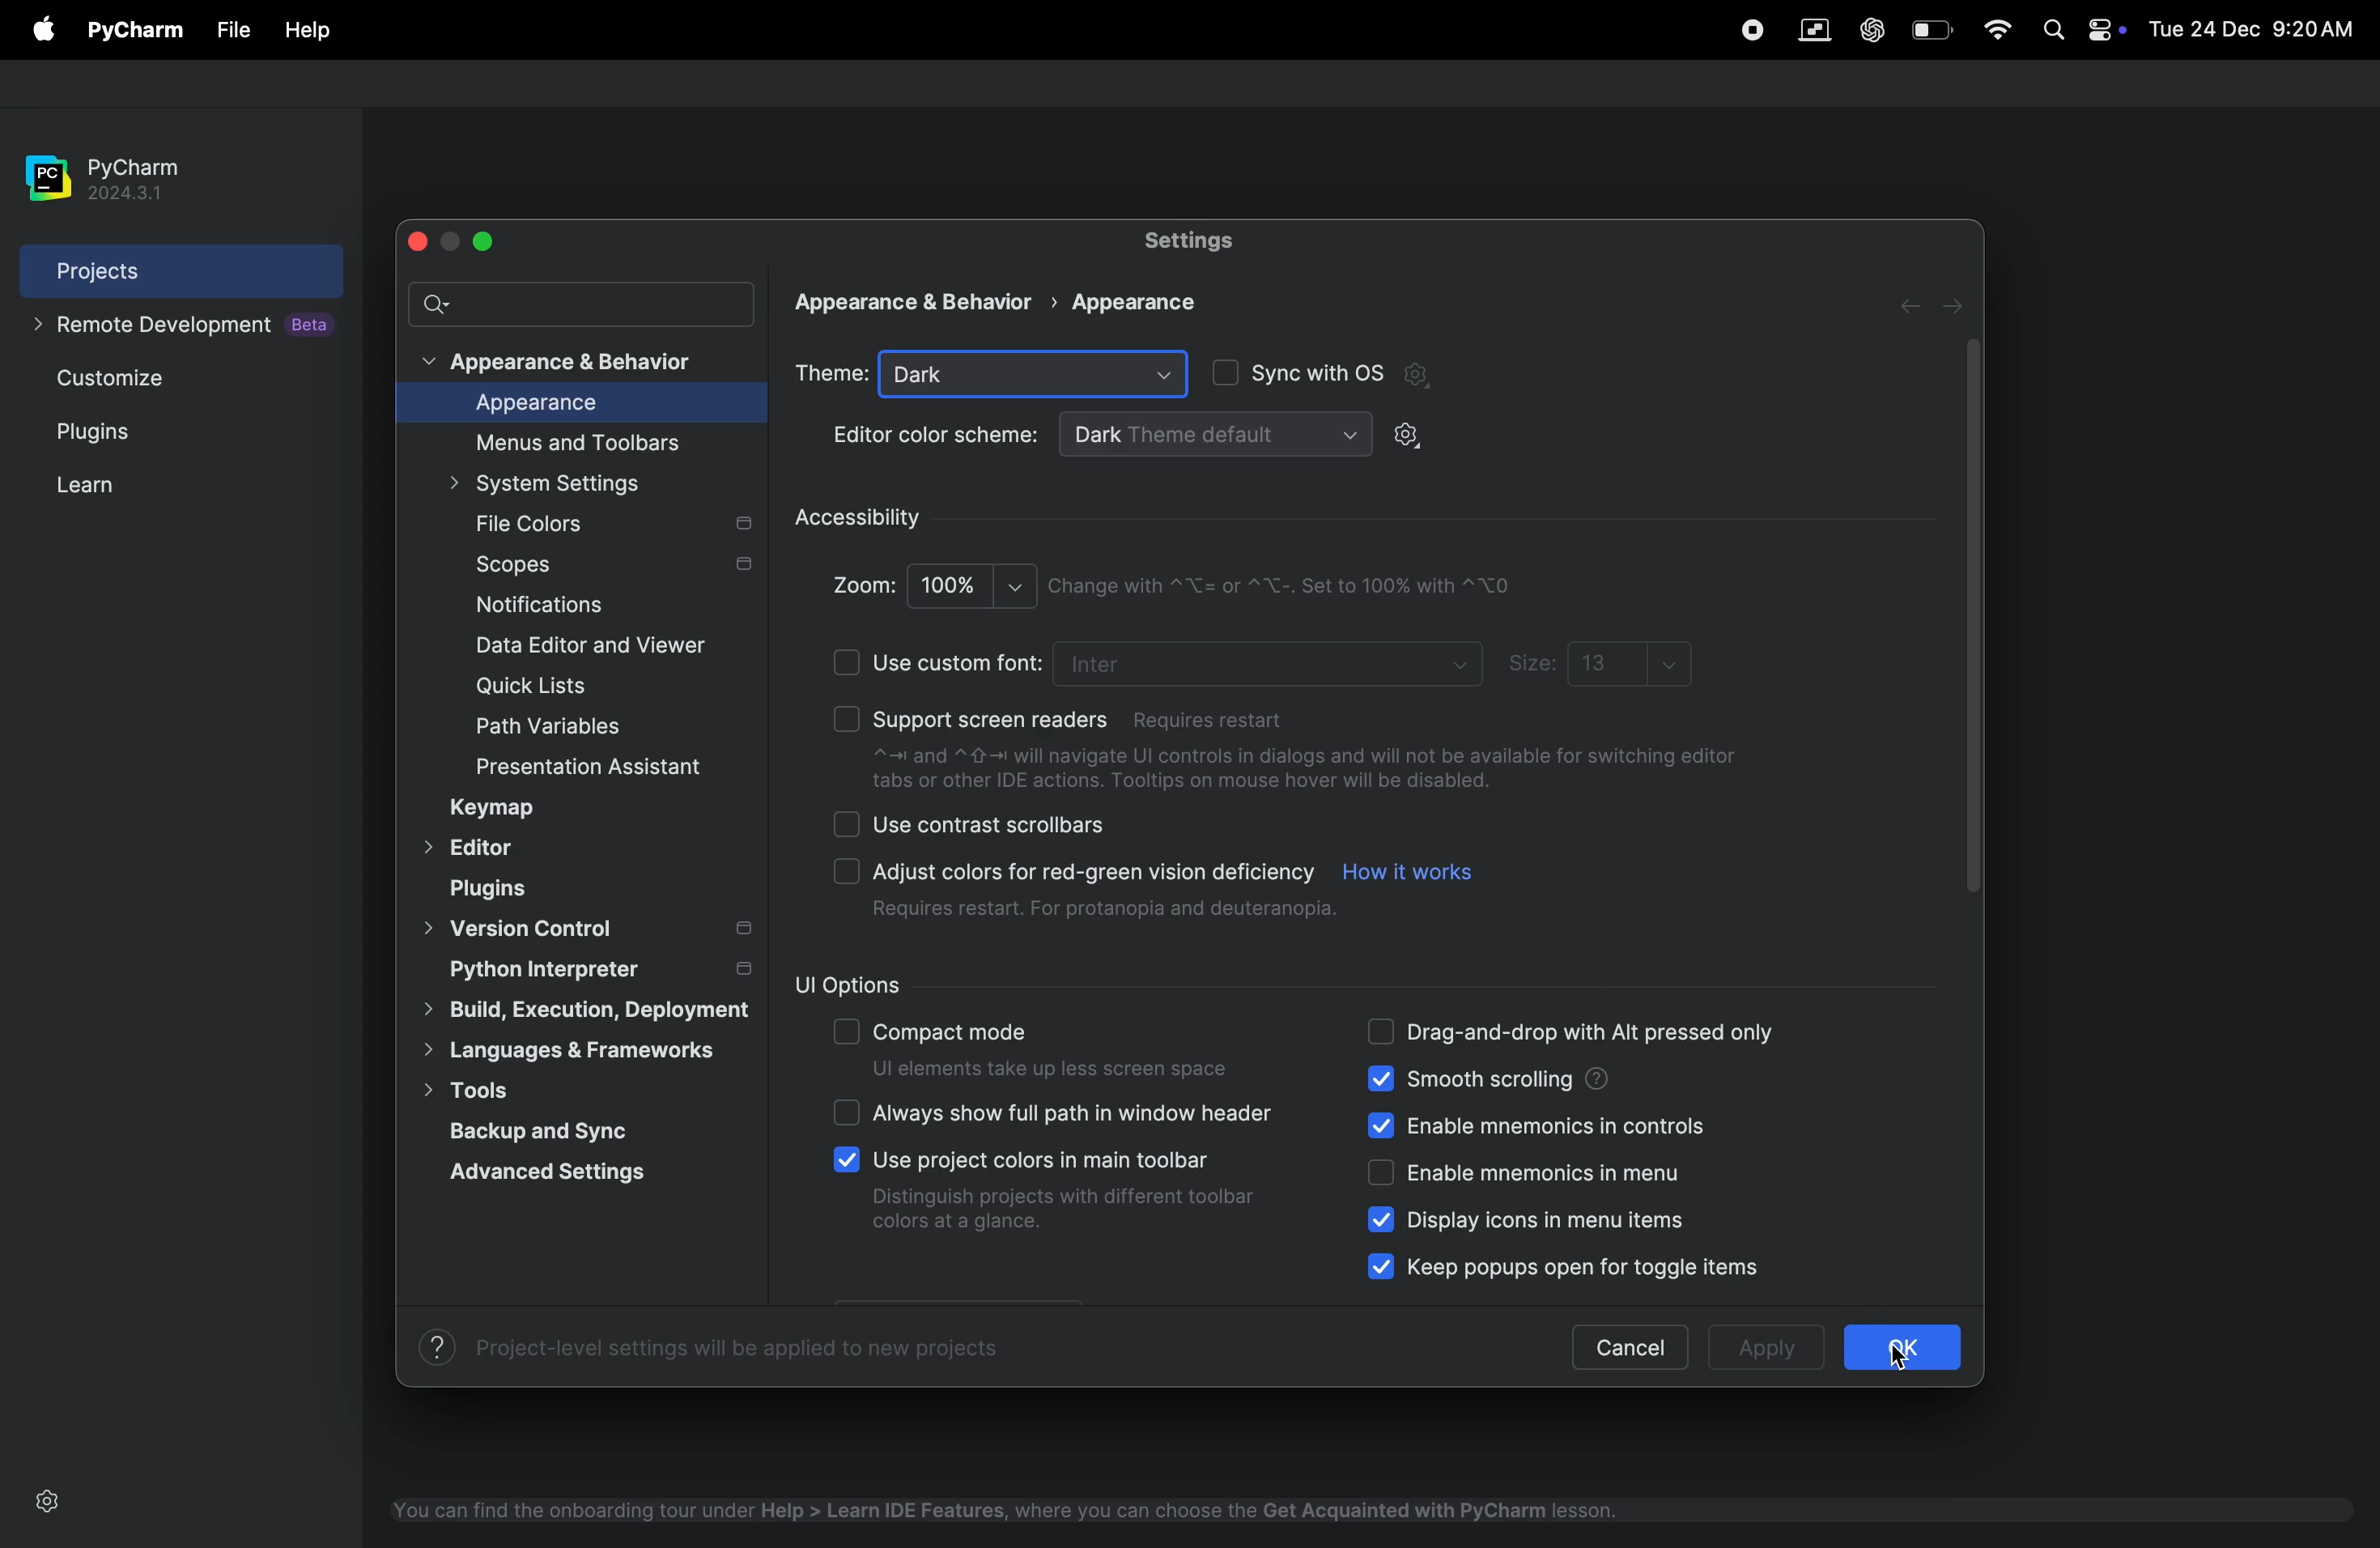 The height and width of the screenshot is (1548, 2380). Describe the element at coordinates (1198, 242) in the screenshot. I see `settings` at that location.